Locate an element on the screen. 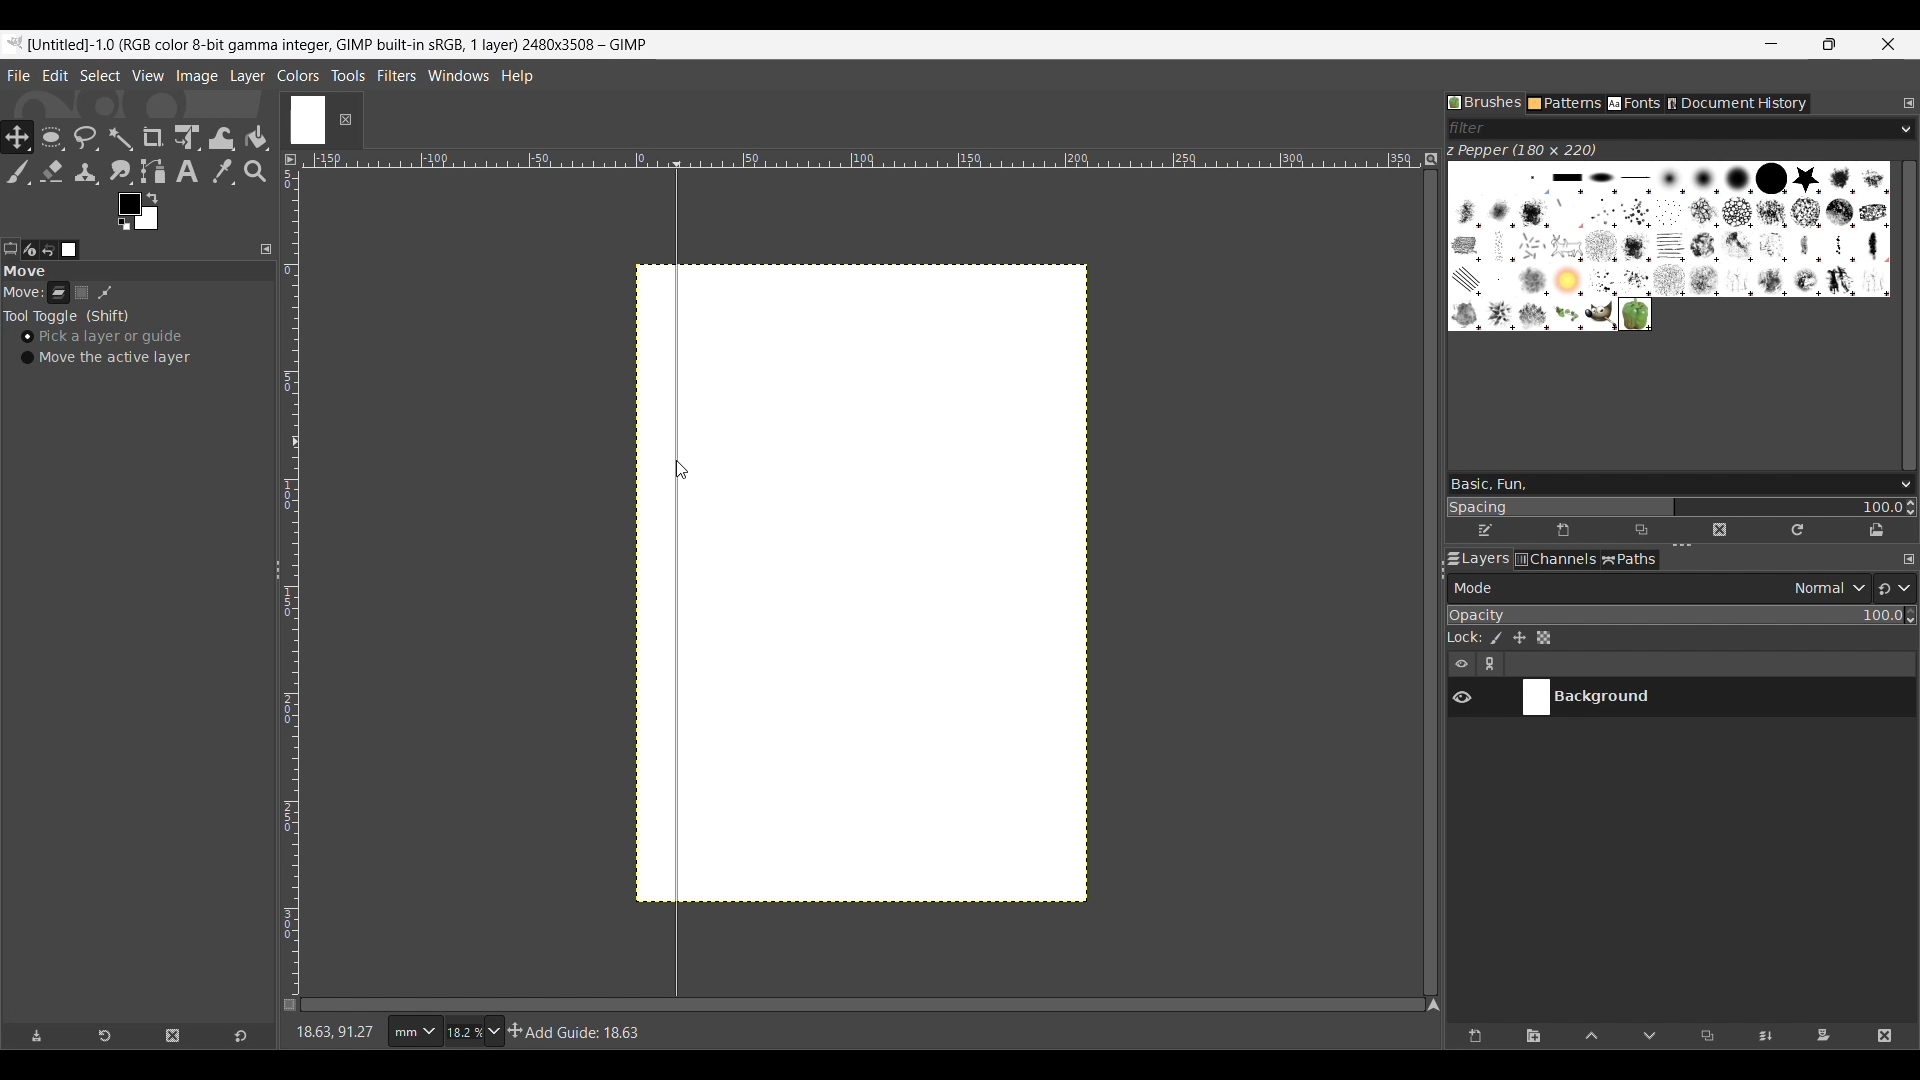  Save tool preset is located at coordinates (37, 1036).